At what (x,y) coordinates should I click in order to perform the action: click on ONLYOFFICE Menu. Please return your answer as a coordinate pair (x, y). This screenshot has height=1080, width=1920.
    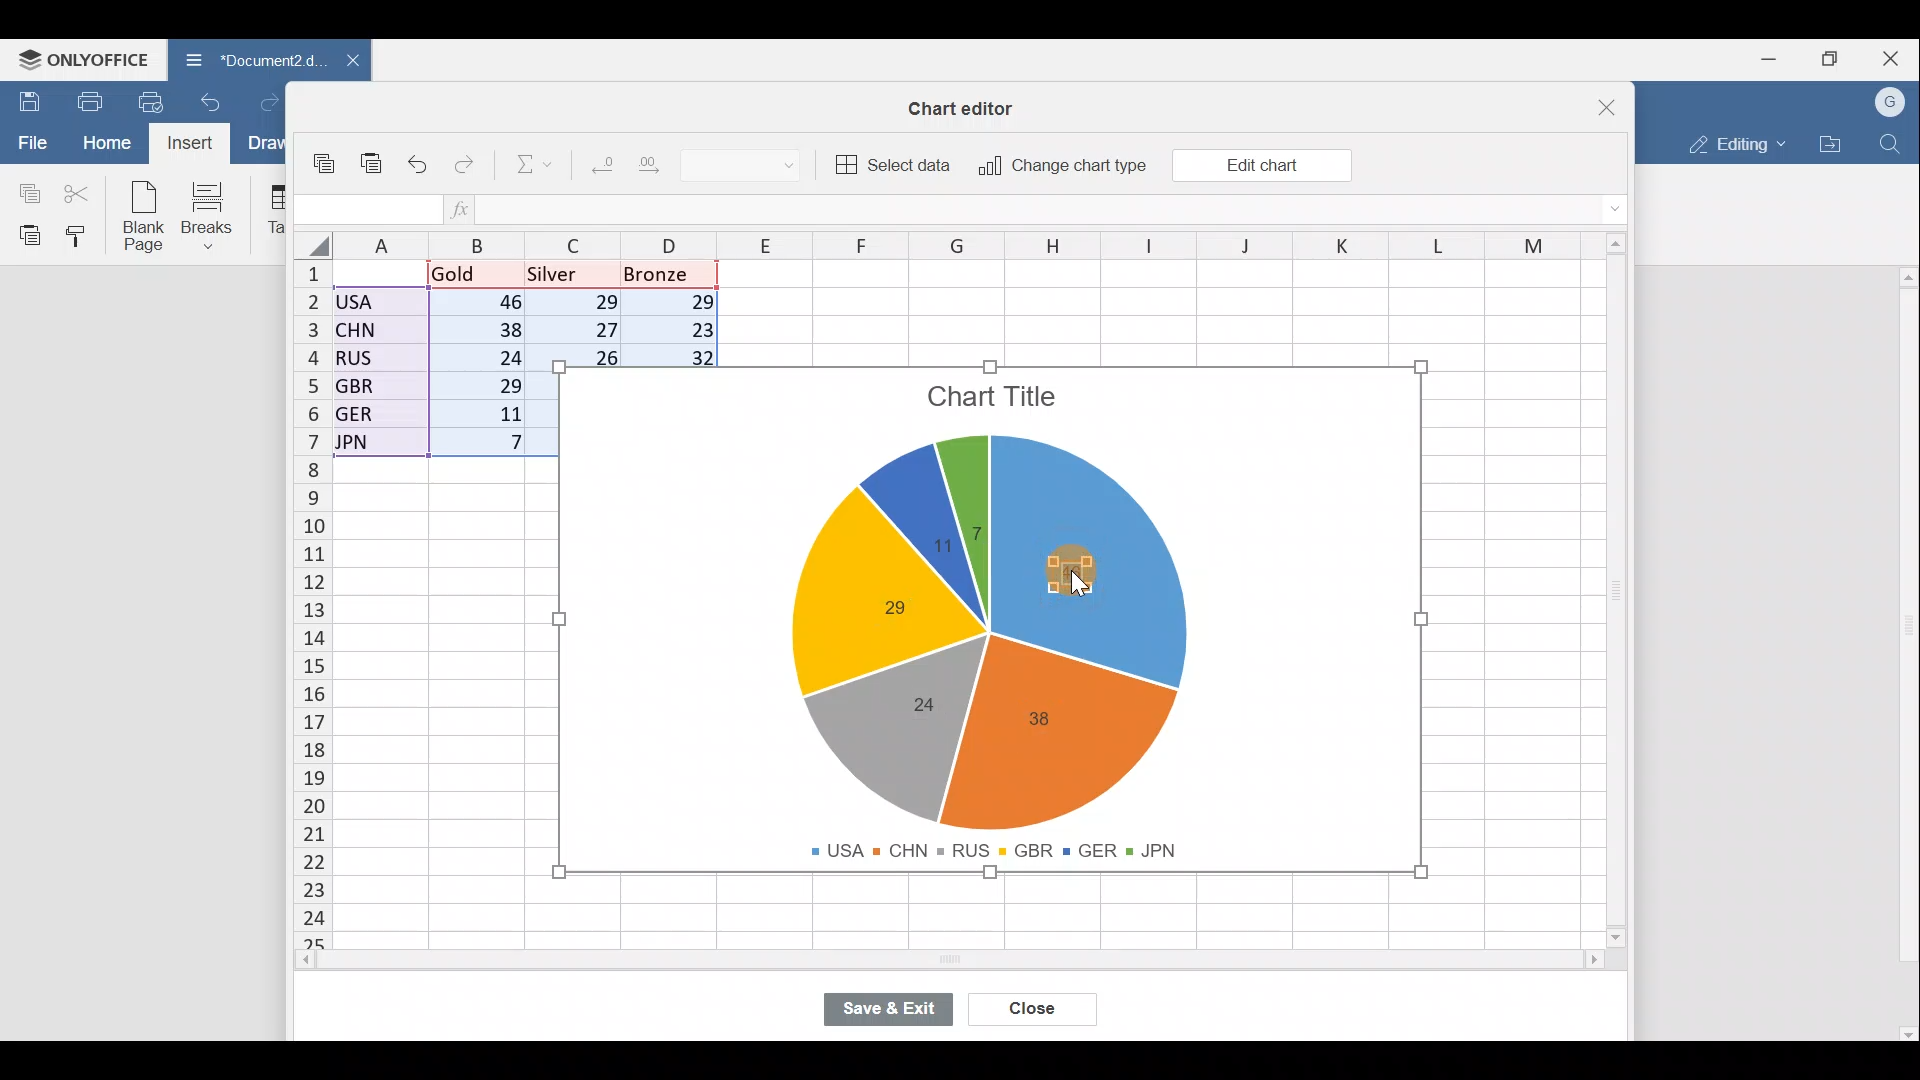
    Looking at the image, I should click on (80, 59).